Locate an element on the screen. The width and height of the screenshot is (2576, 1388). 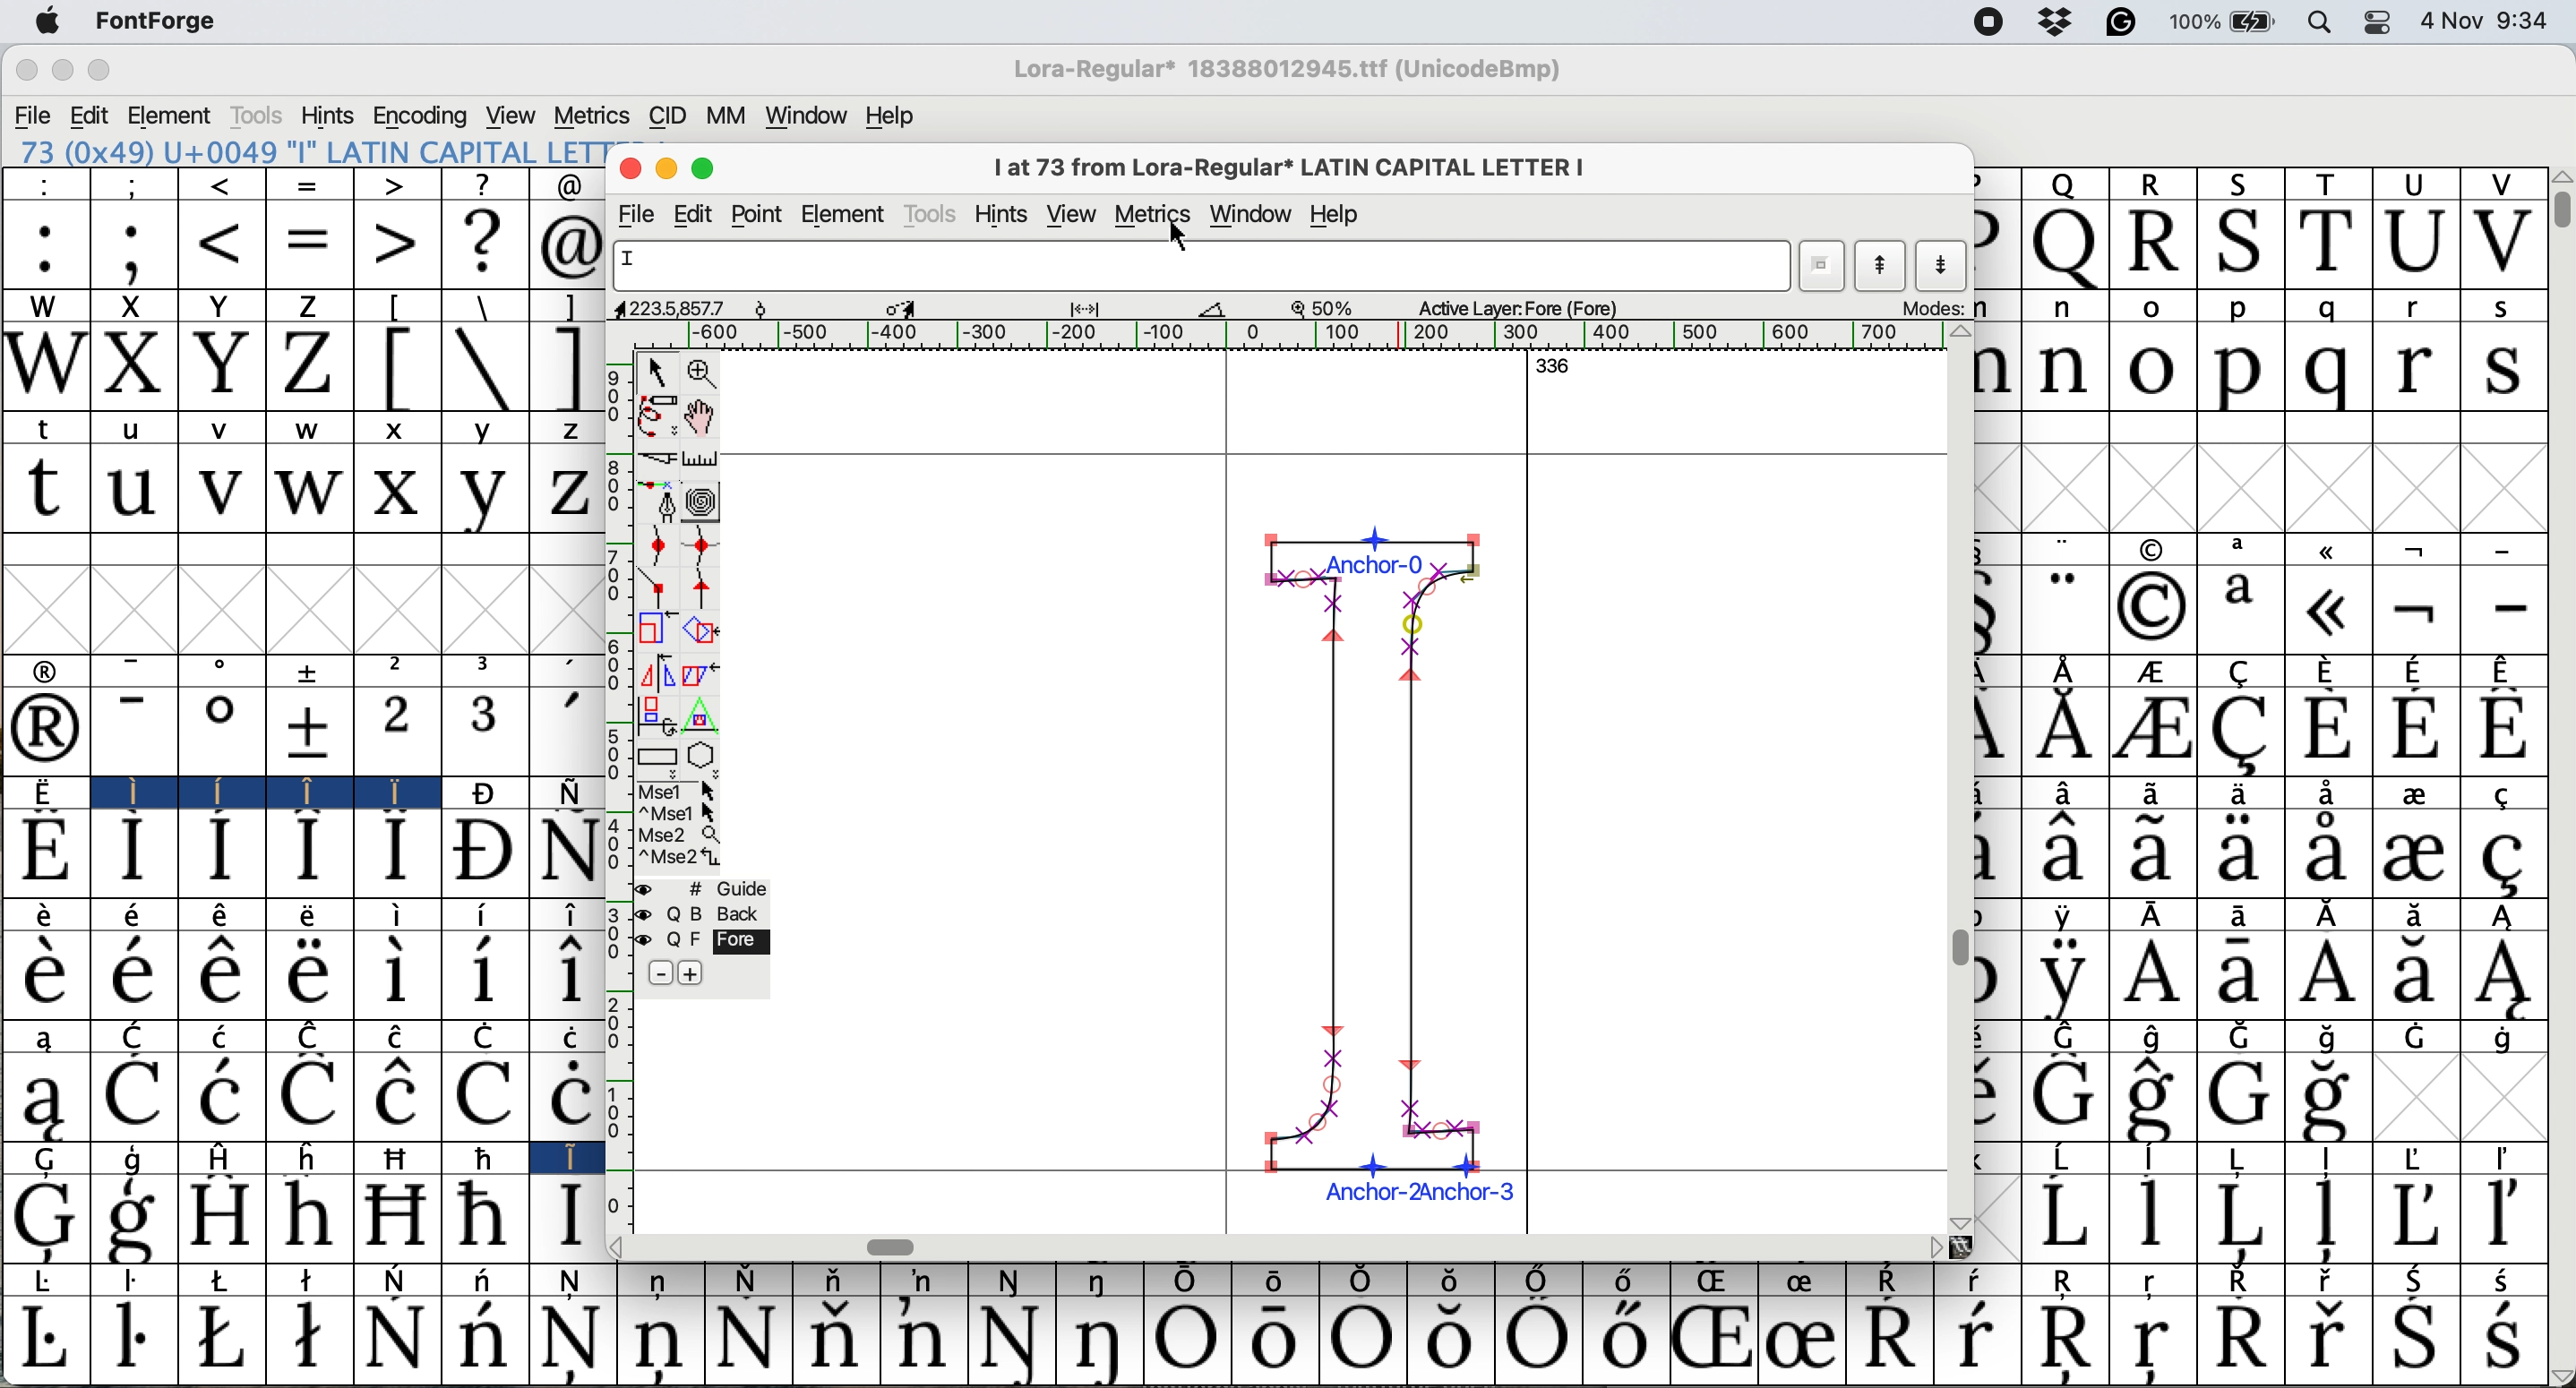
I is located at coordinates (128, 792).